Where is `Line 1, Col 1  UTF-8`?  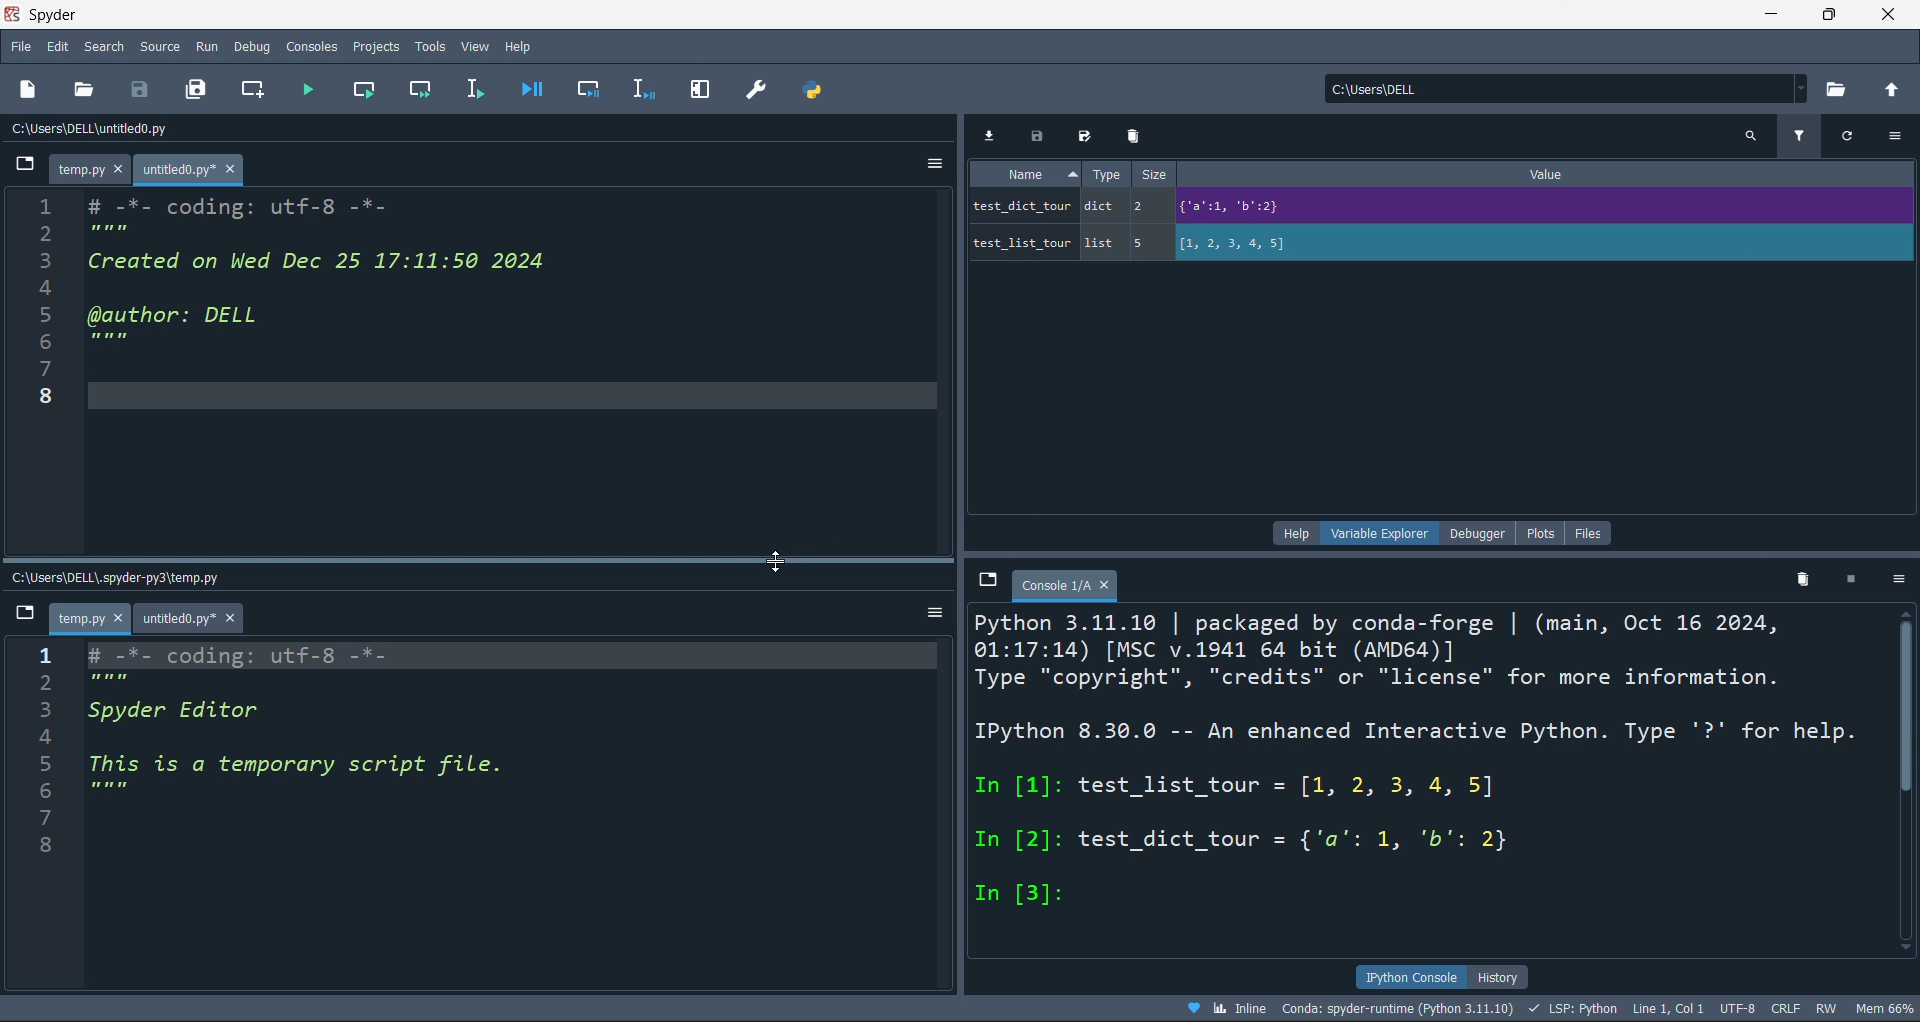 Line 1, Col 1  UTF-8 is located at coordinates (1696, 1008).